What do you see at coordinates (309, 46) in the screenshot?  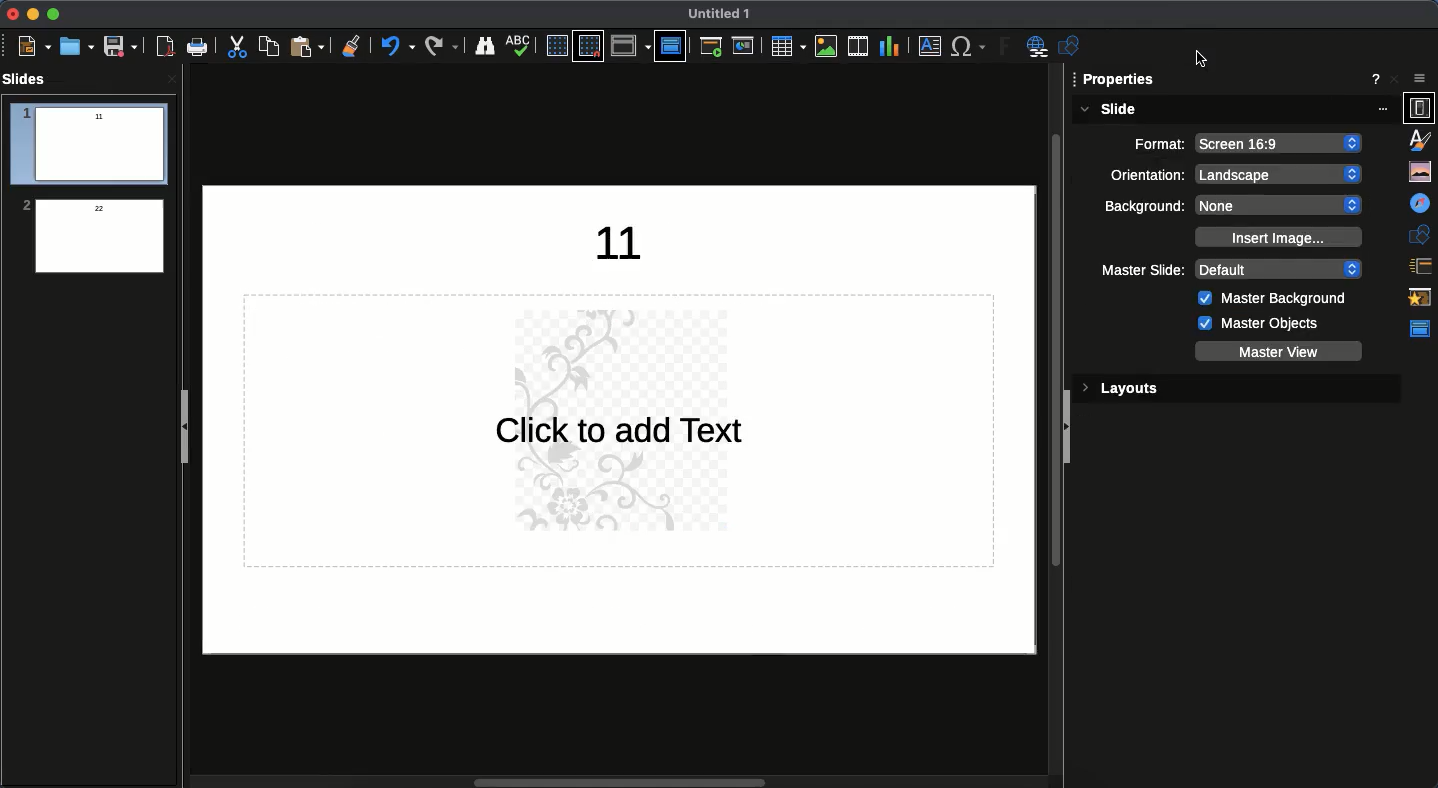 I see `Paste` at bounding box center [309, 46].